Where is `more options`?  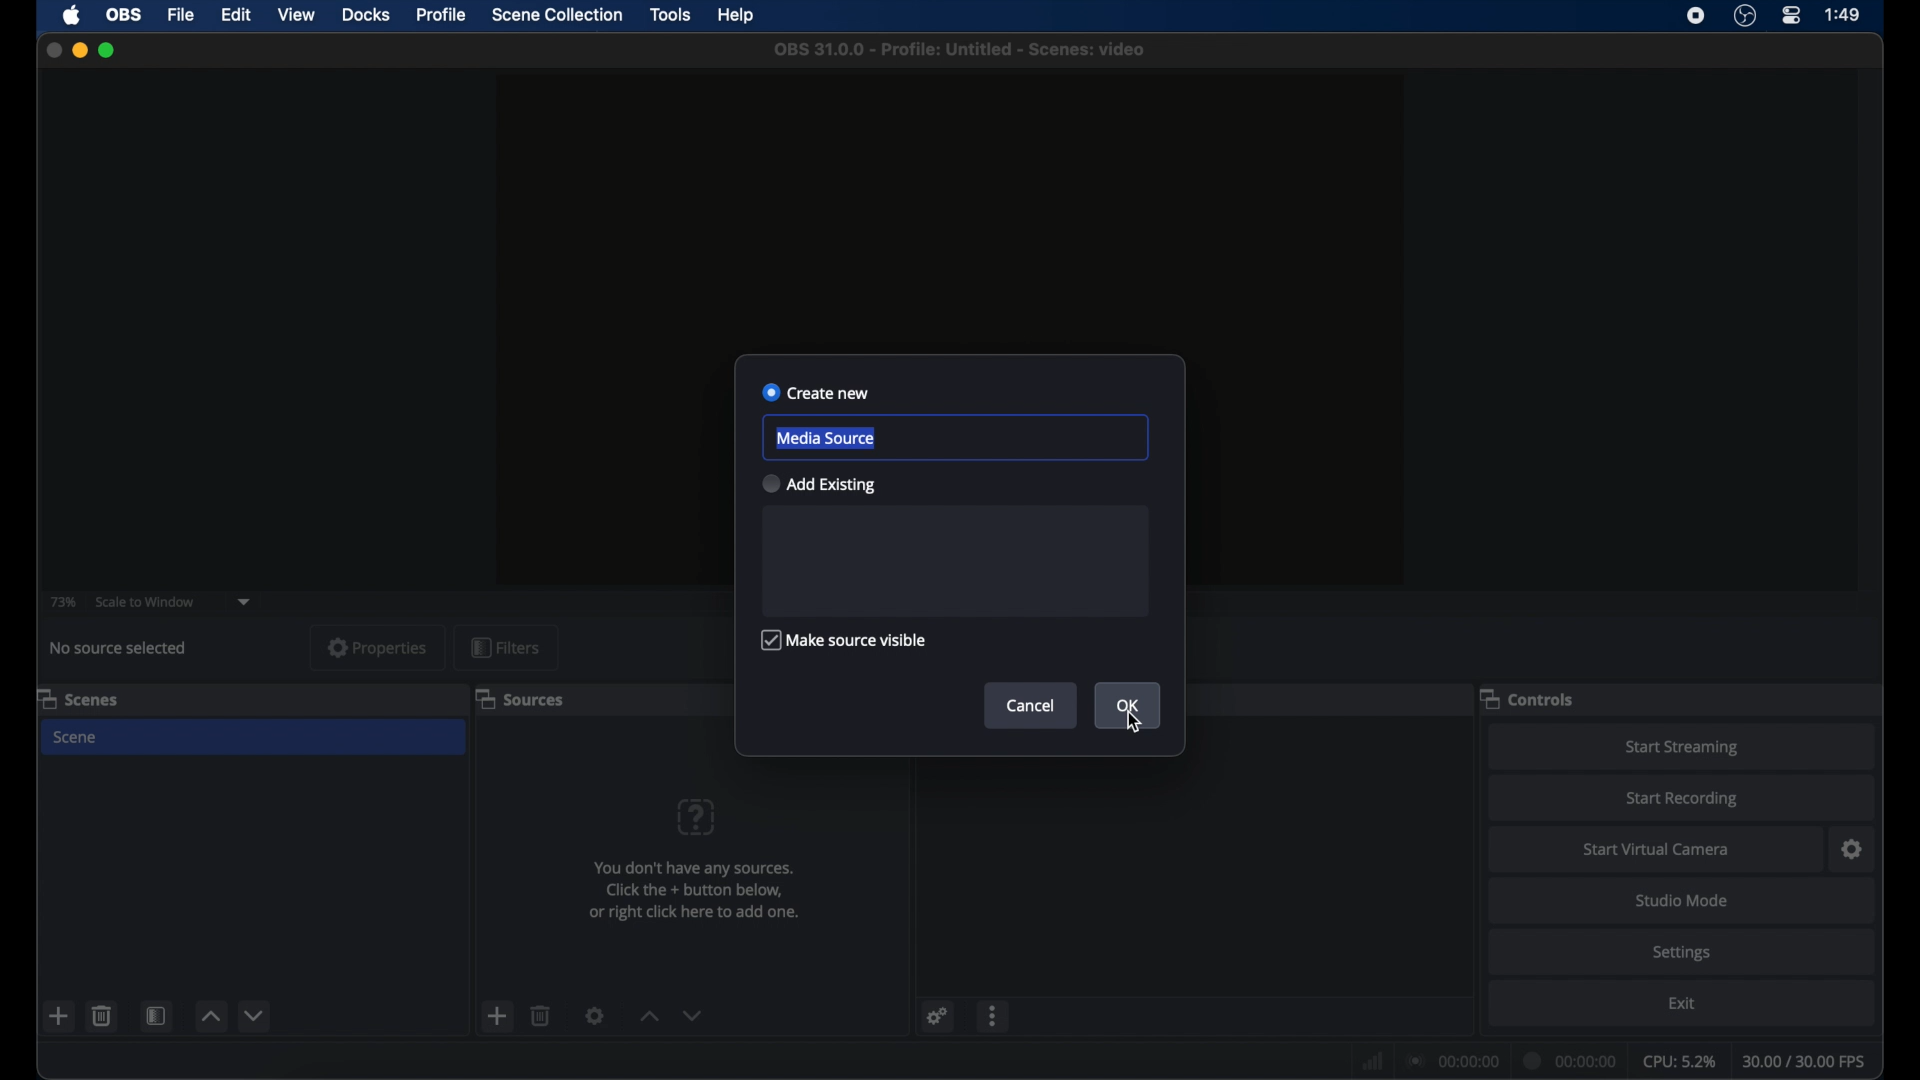
more options is located at coordinates (995, 1016).